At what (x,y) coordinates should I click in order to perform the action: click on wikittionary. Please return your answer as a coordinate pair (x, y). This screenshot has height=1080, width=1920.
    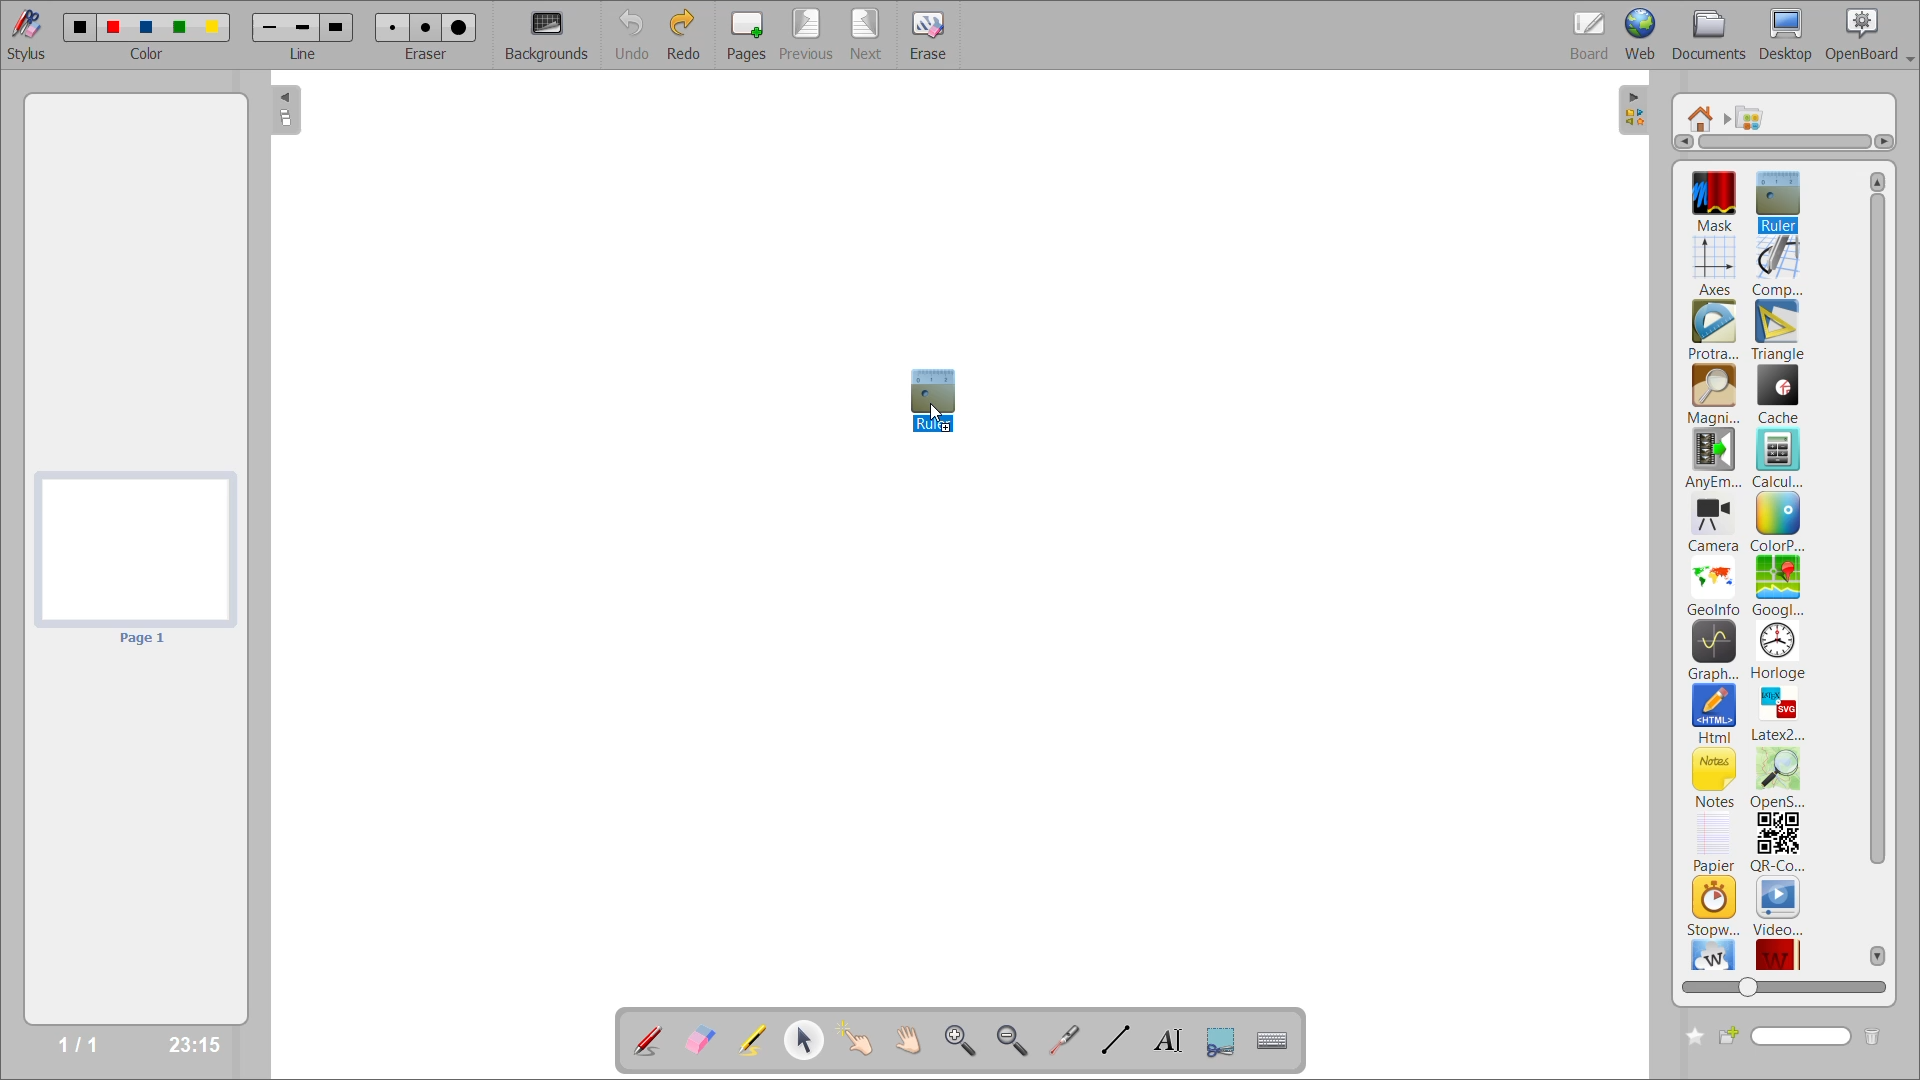
    Looking at the image, I should click on (1779, 952).